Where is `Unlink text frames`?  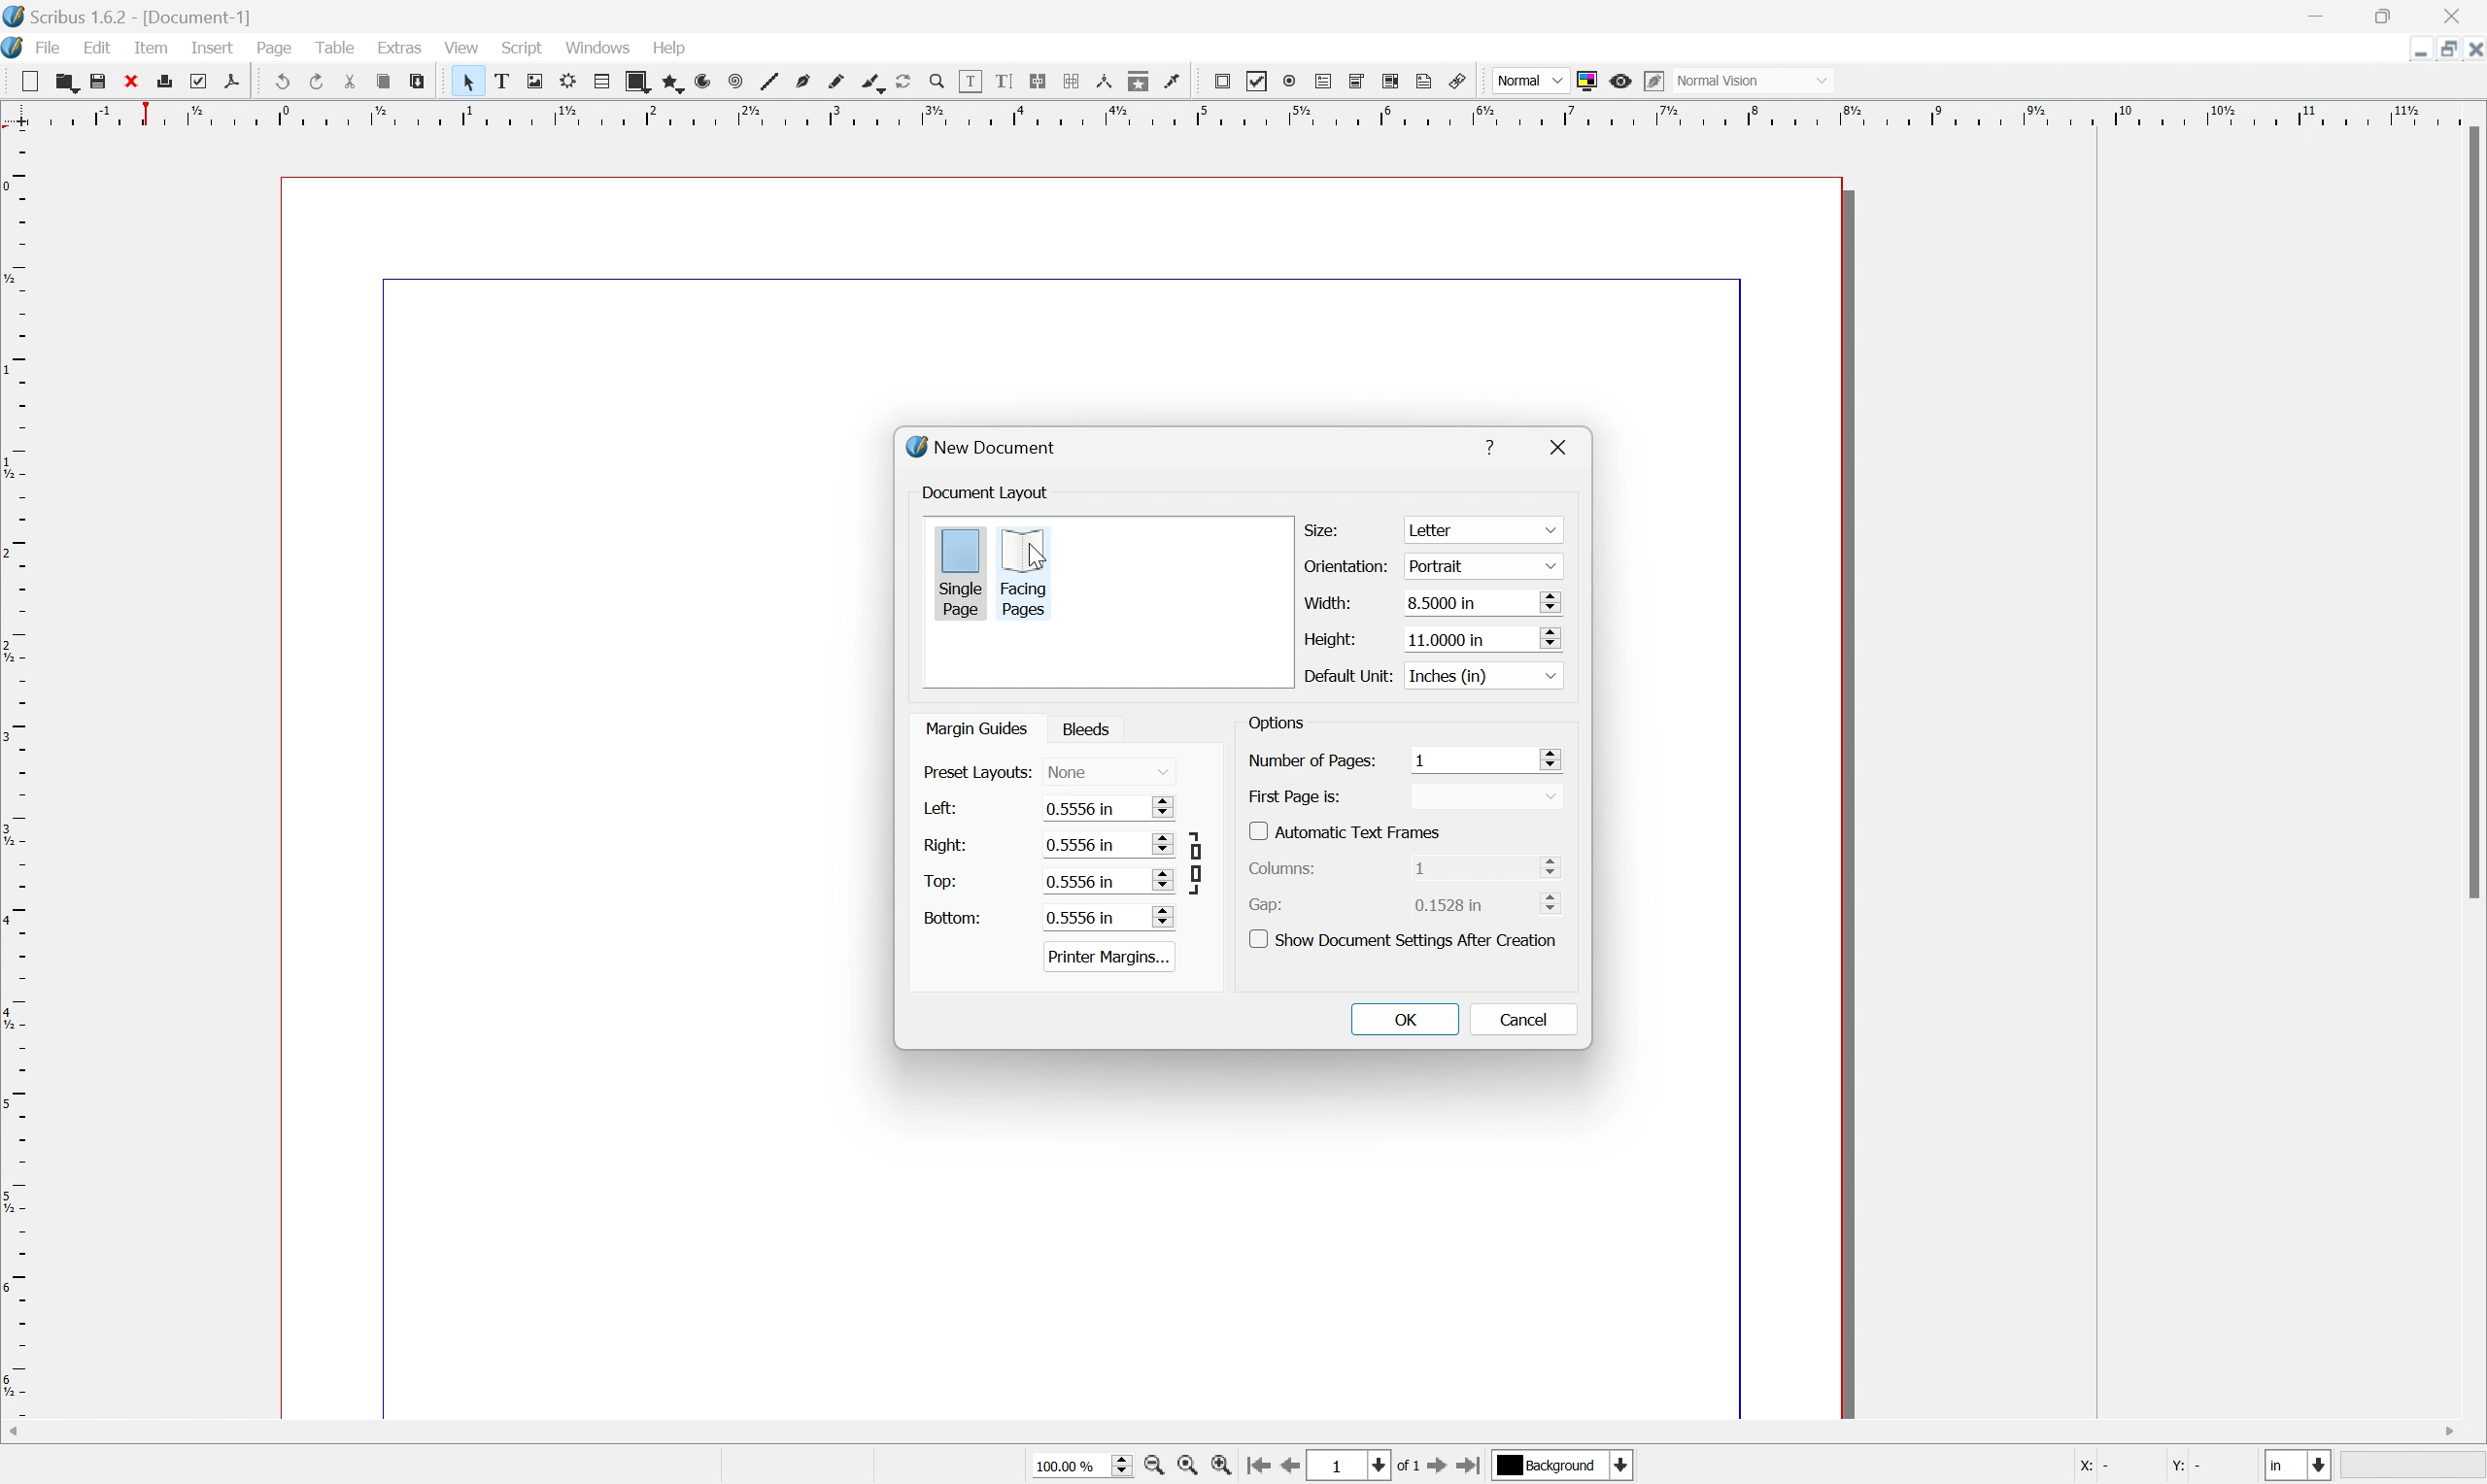
Unlink text frames is located at coordinates (1075, 83).